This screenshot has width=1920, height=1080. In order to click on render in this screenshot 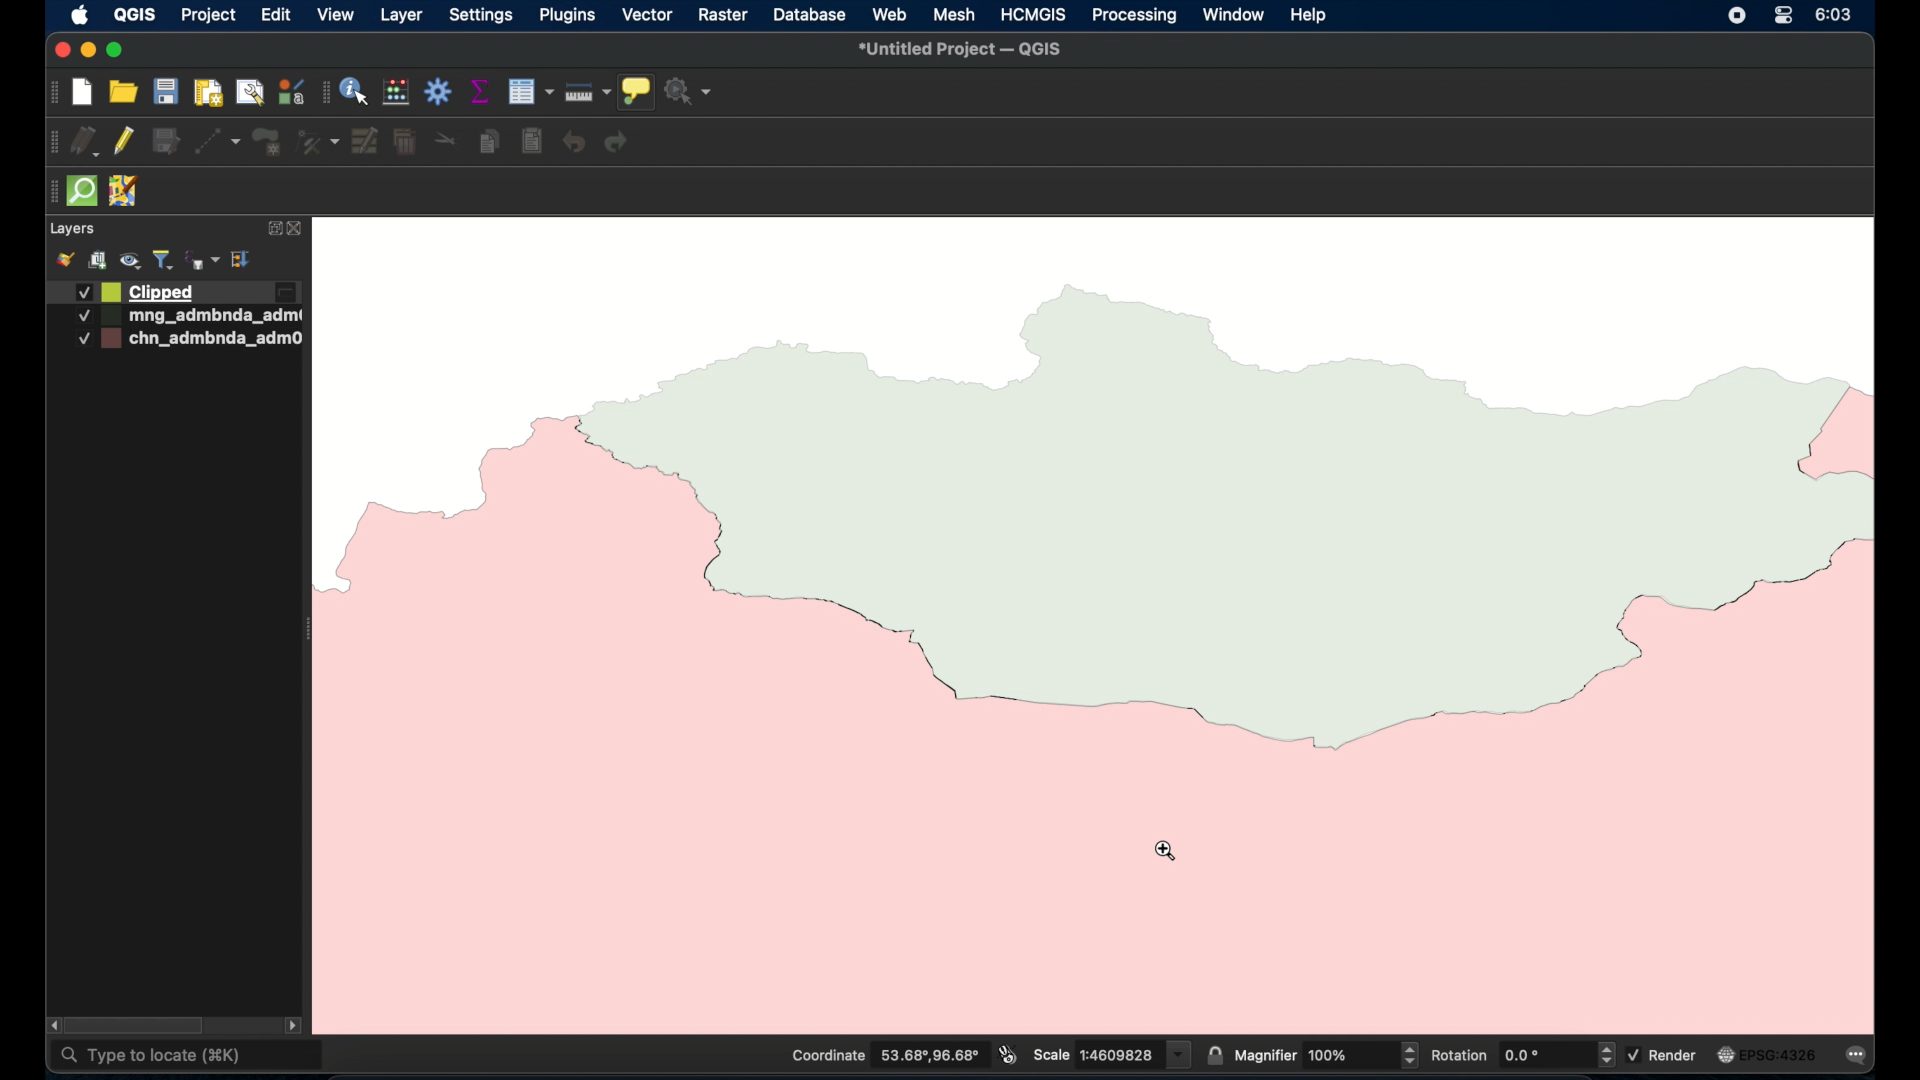, I will do `click(1665, 1054)`.